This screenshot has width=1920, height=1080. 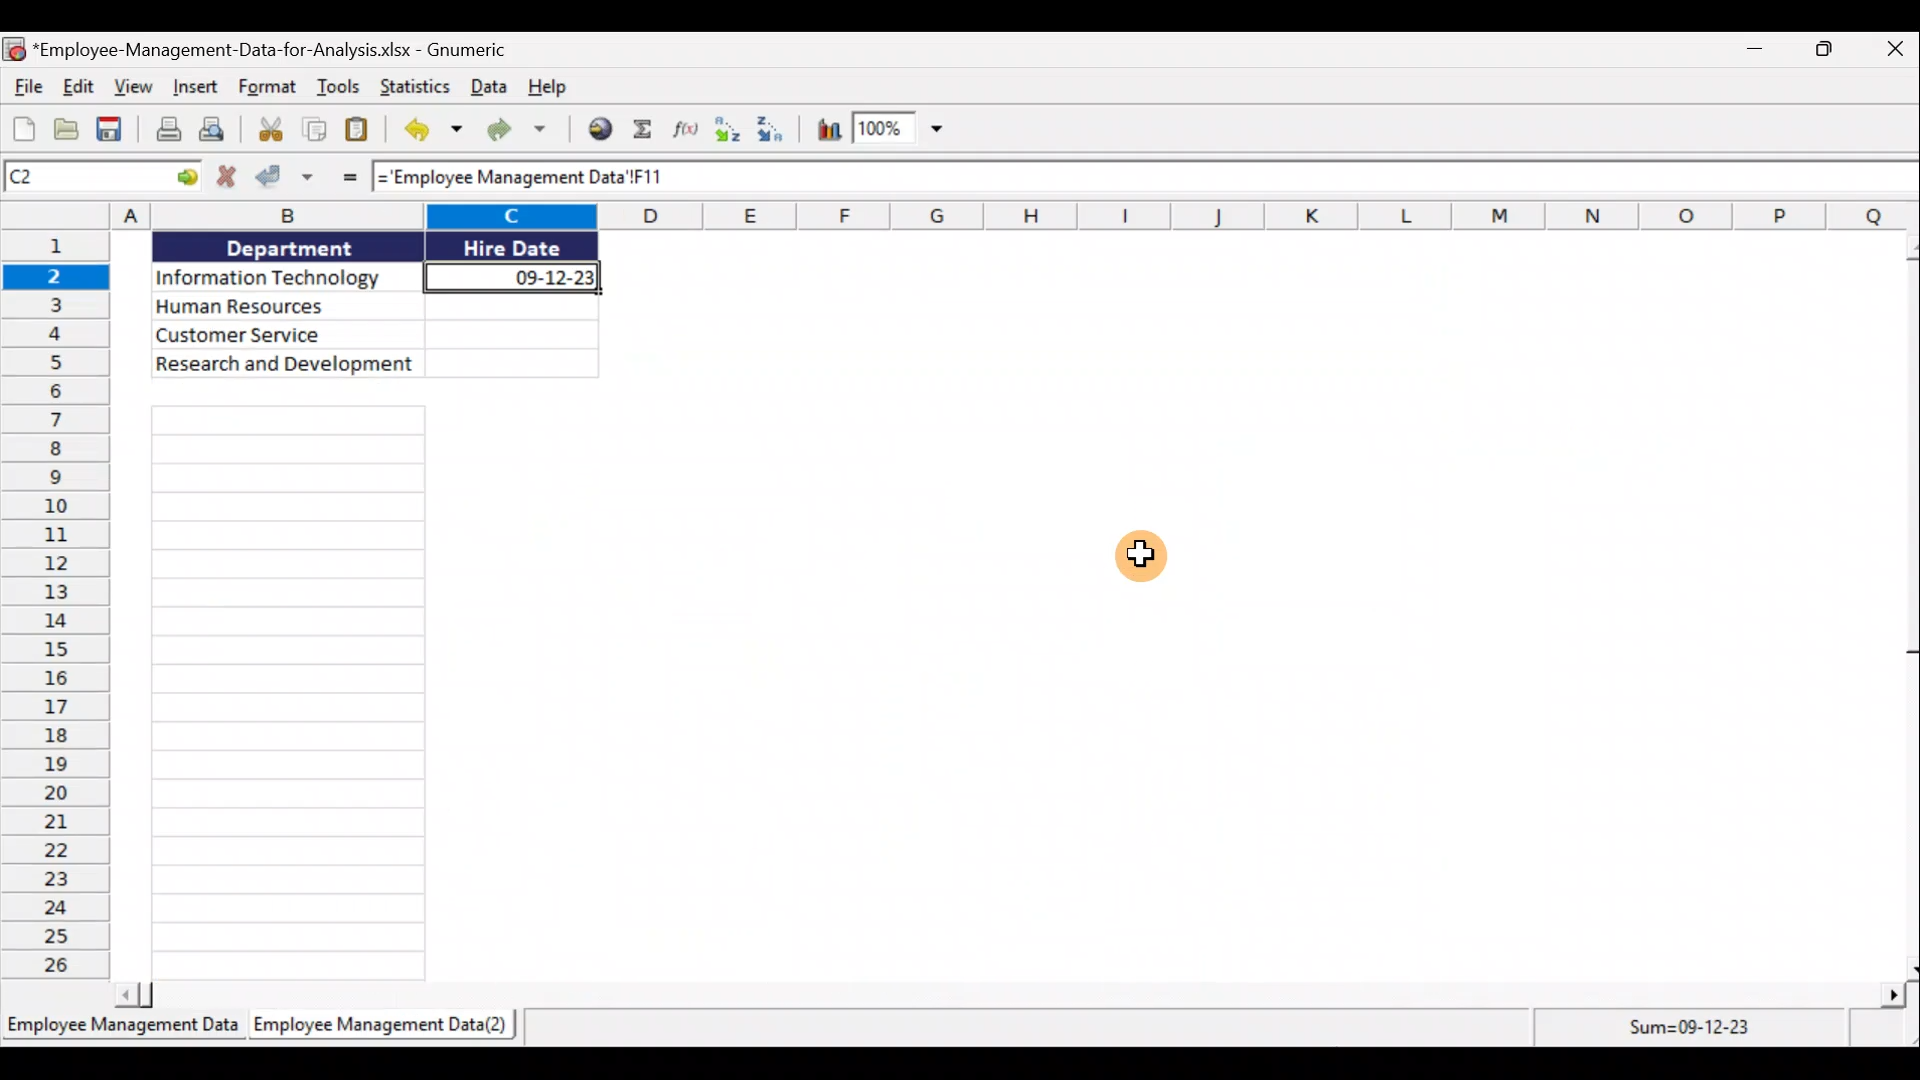 I want to click on Cursor, so click(x=1138, y=555).